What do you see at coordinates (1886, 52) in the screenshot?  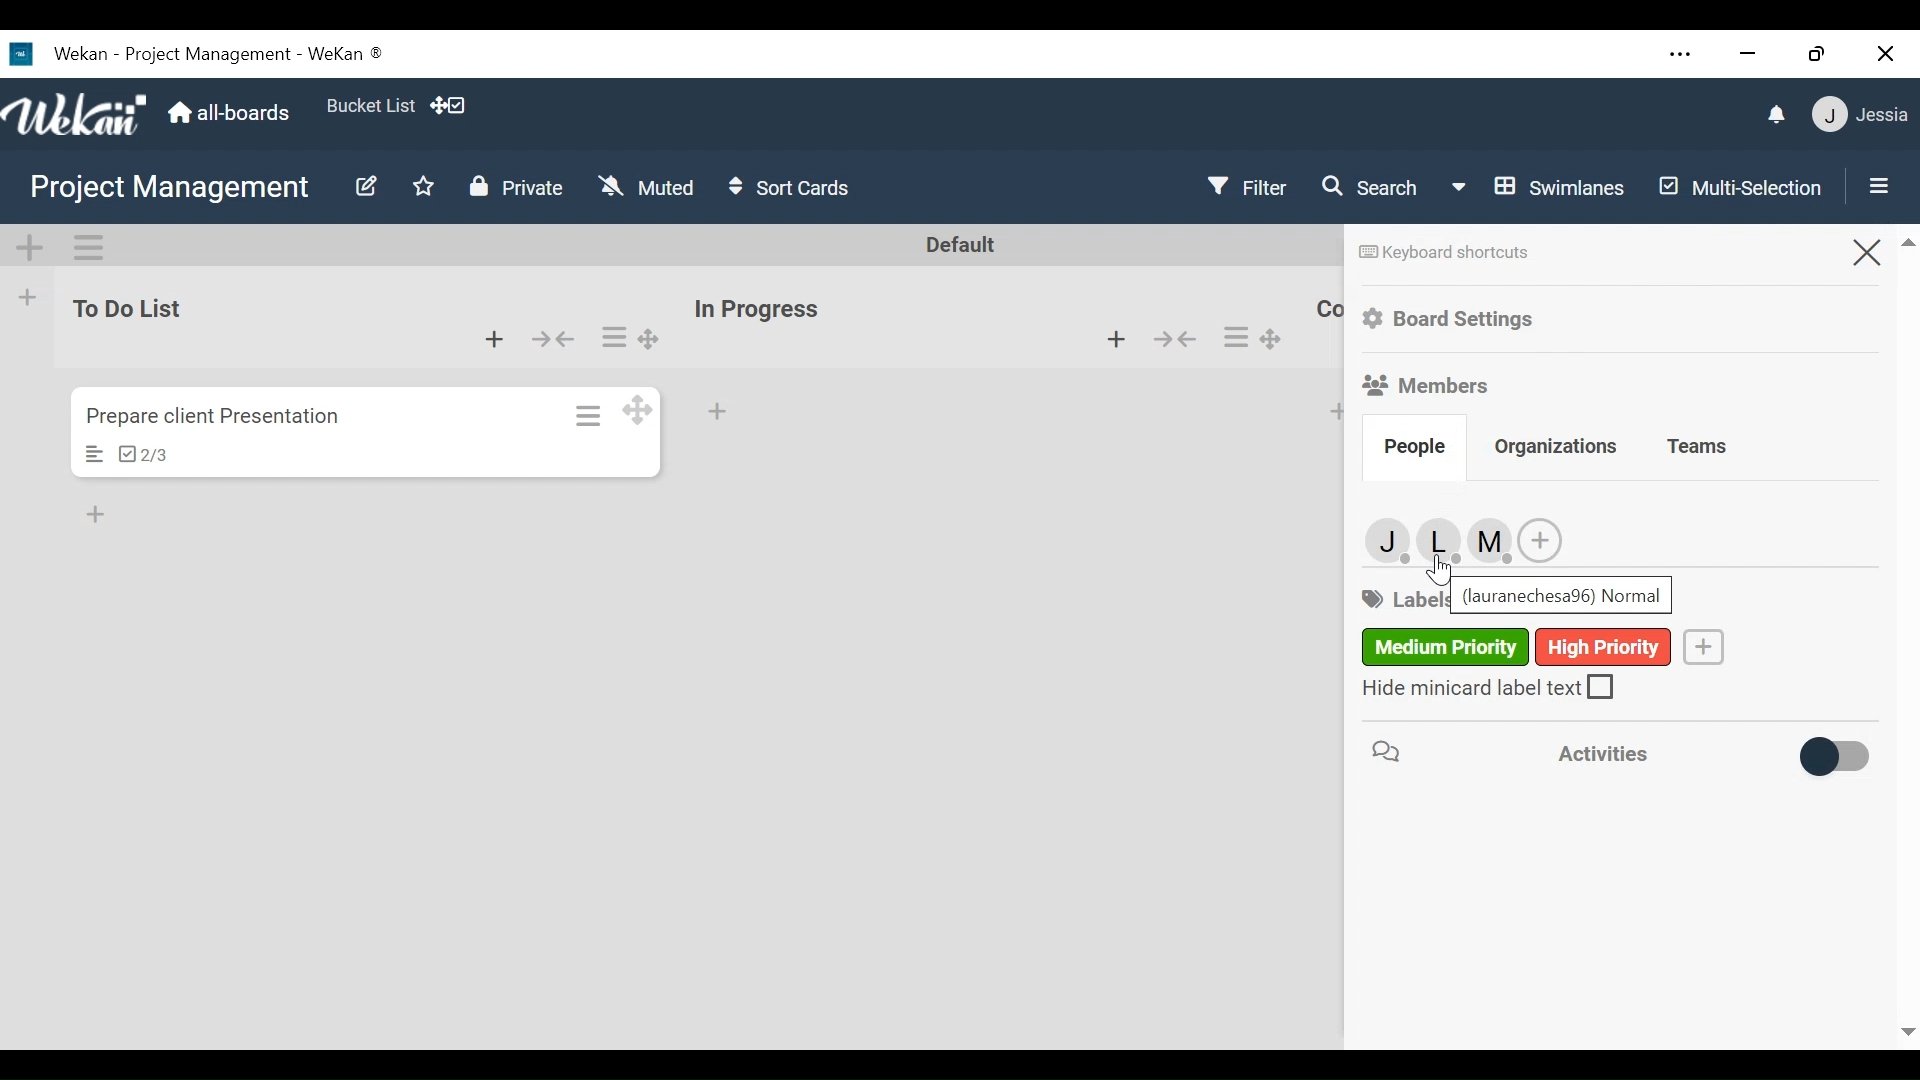 I see `Close` at bounding box center [1886, 52].